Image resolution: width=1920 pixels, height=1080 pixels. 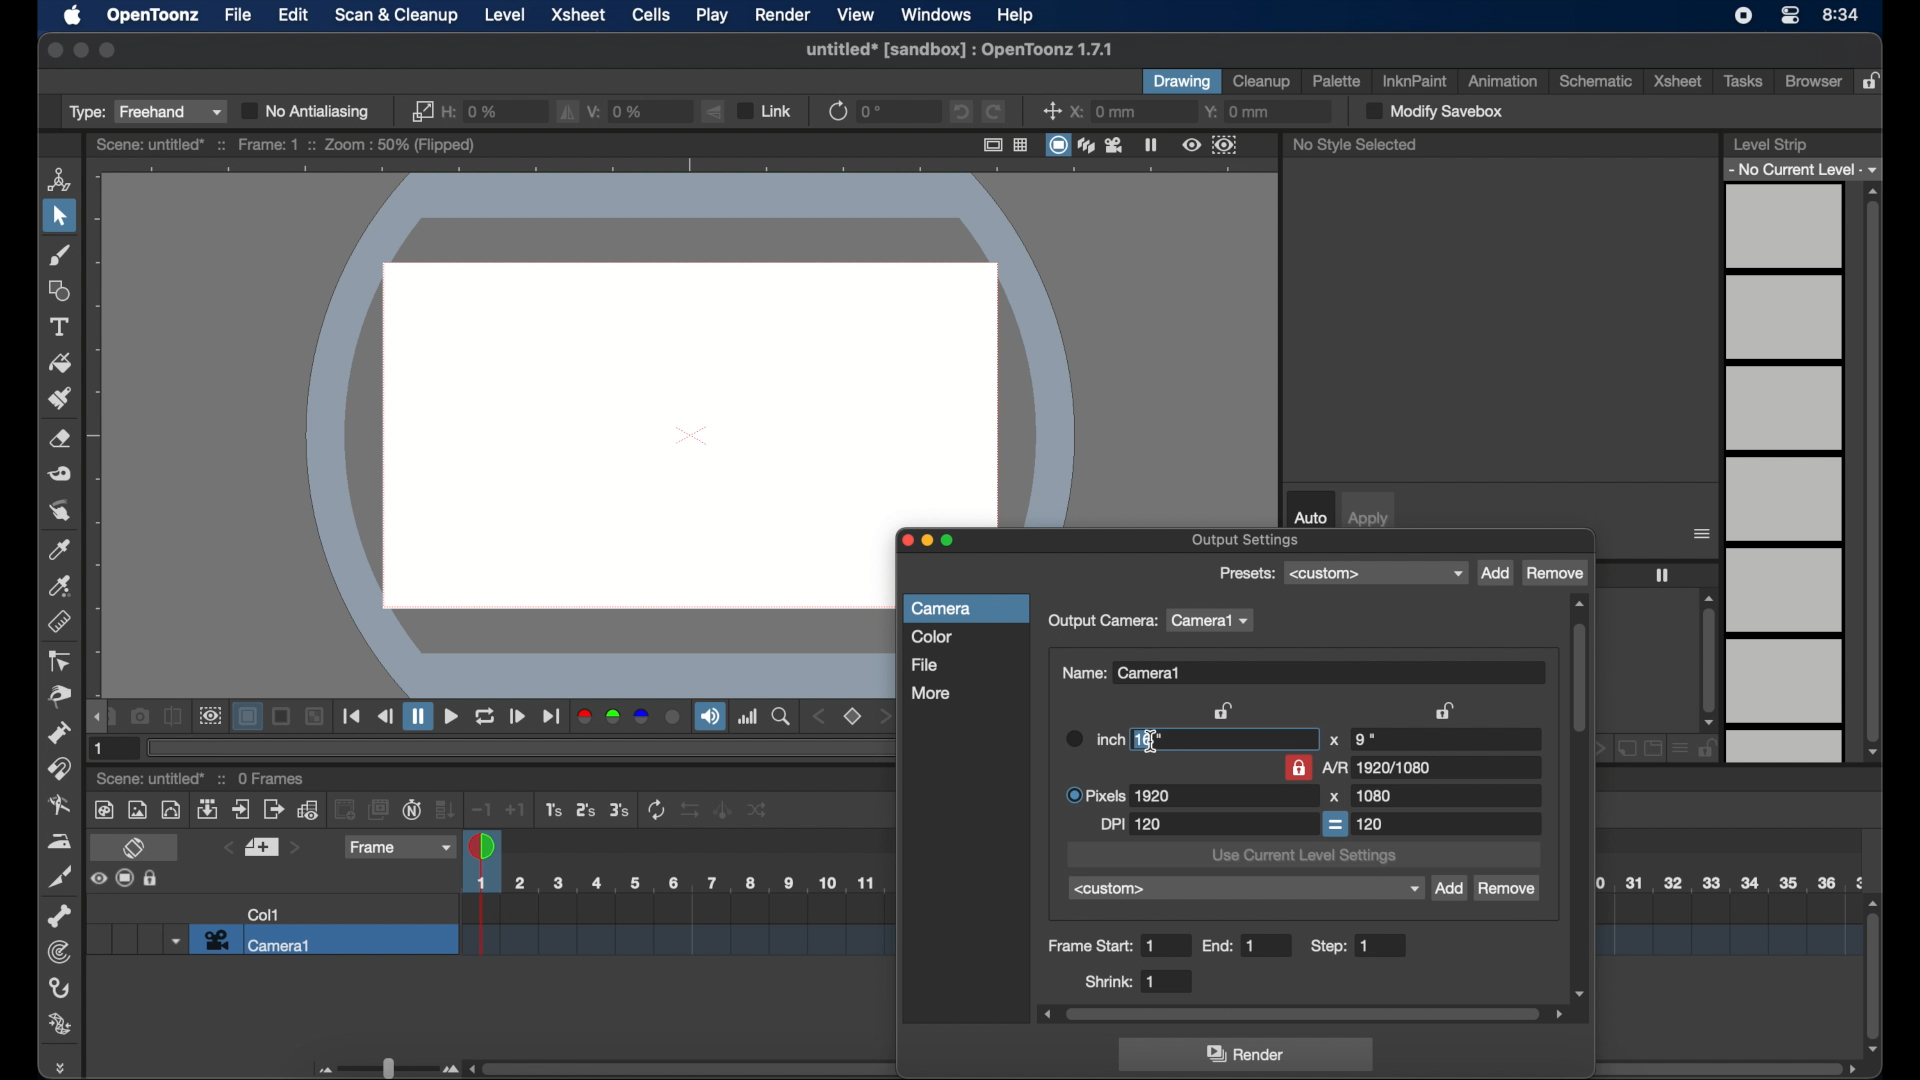 What do you see at coordinates (1086, 145) in the screenshot?
I see `view modes` at bounding box center [1086, 145].